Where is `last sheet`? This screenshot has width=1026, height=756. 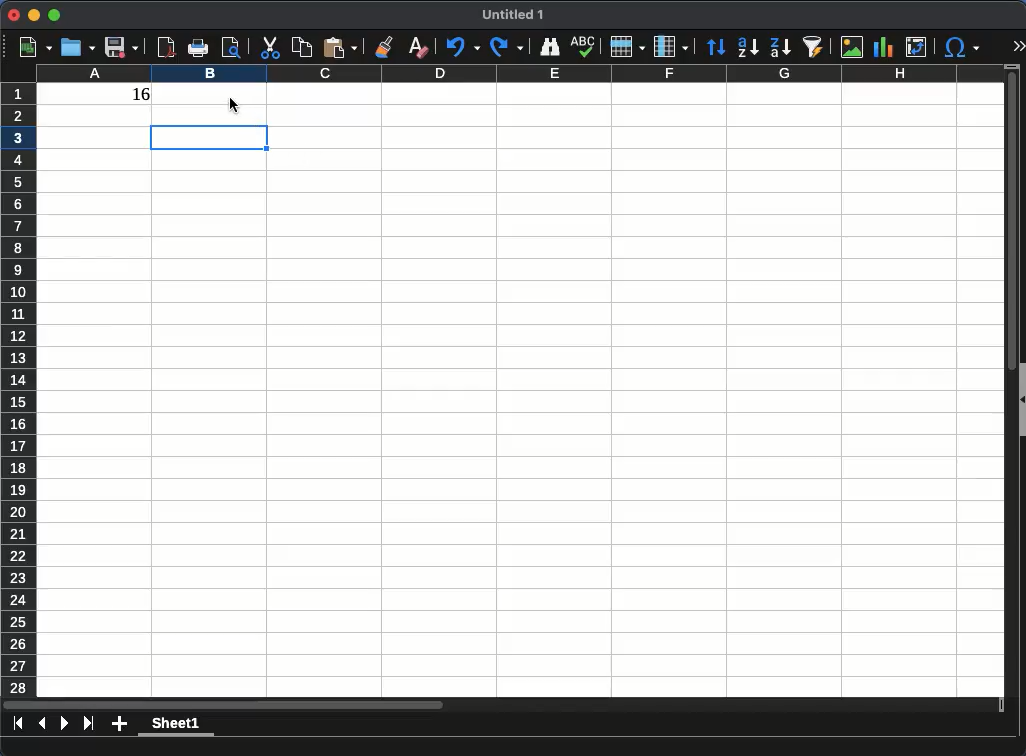 last sheet is located at coordinates (88, 723).